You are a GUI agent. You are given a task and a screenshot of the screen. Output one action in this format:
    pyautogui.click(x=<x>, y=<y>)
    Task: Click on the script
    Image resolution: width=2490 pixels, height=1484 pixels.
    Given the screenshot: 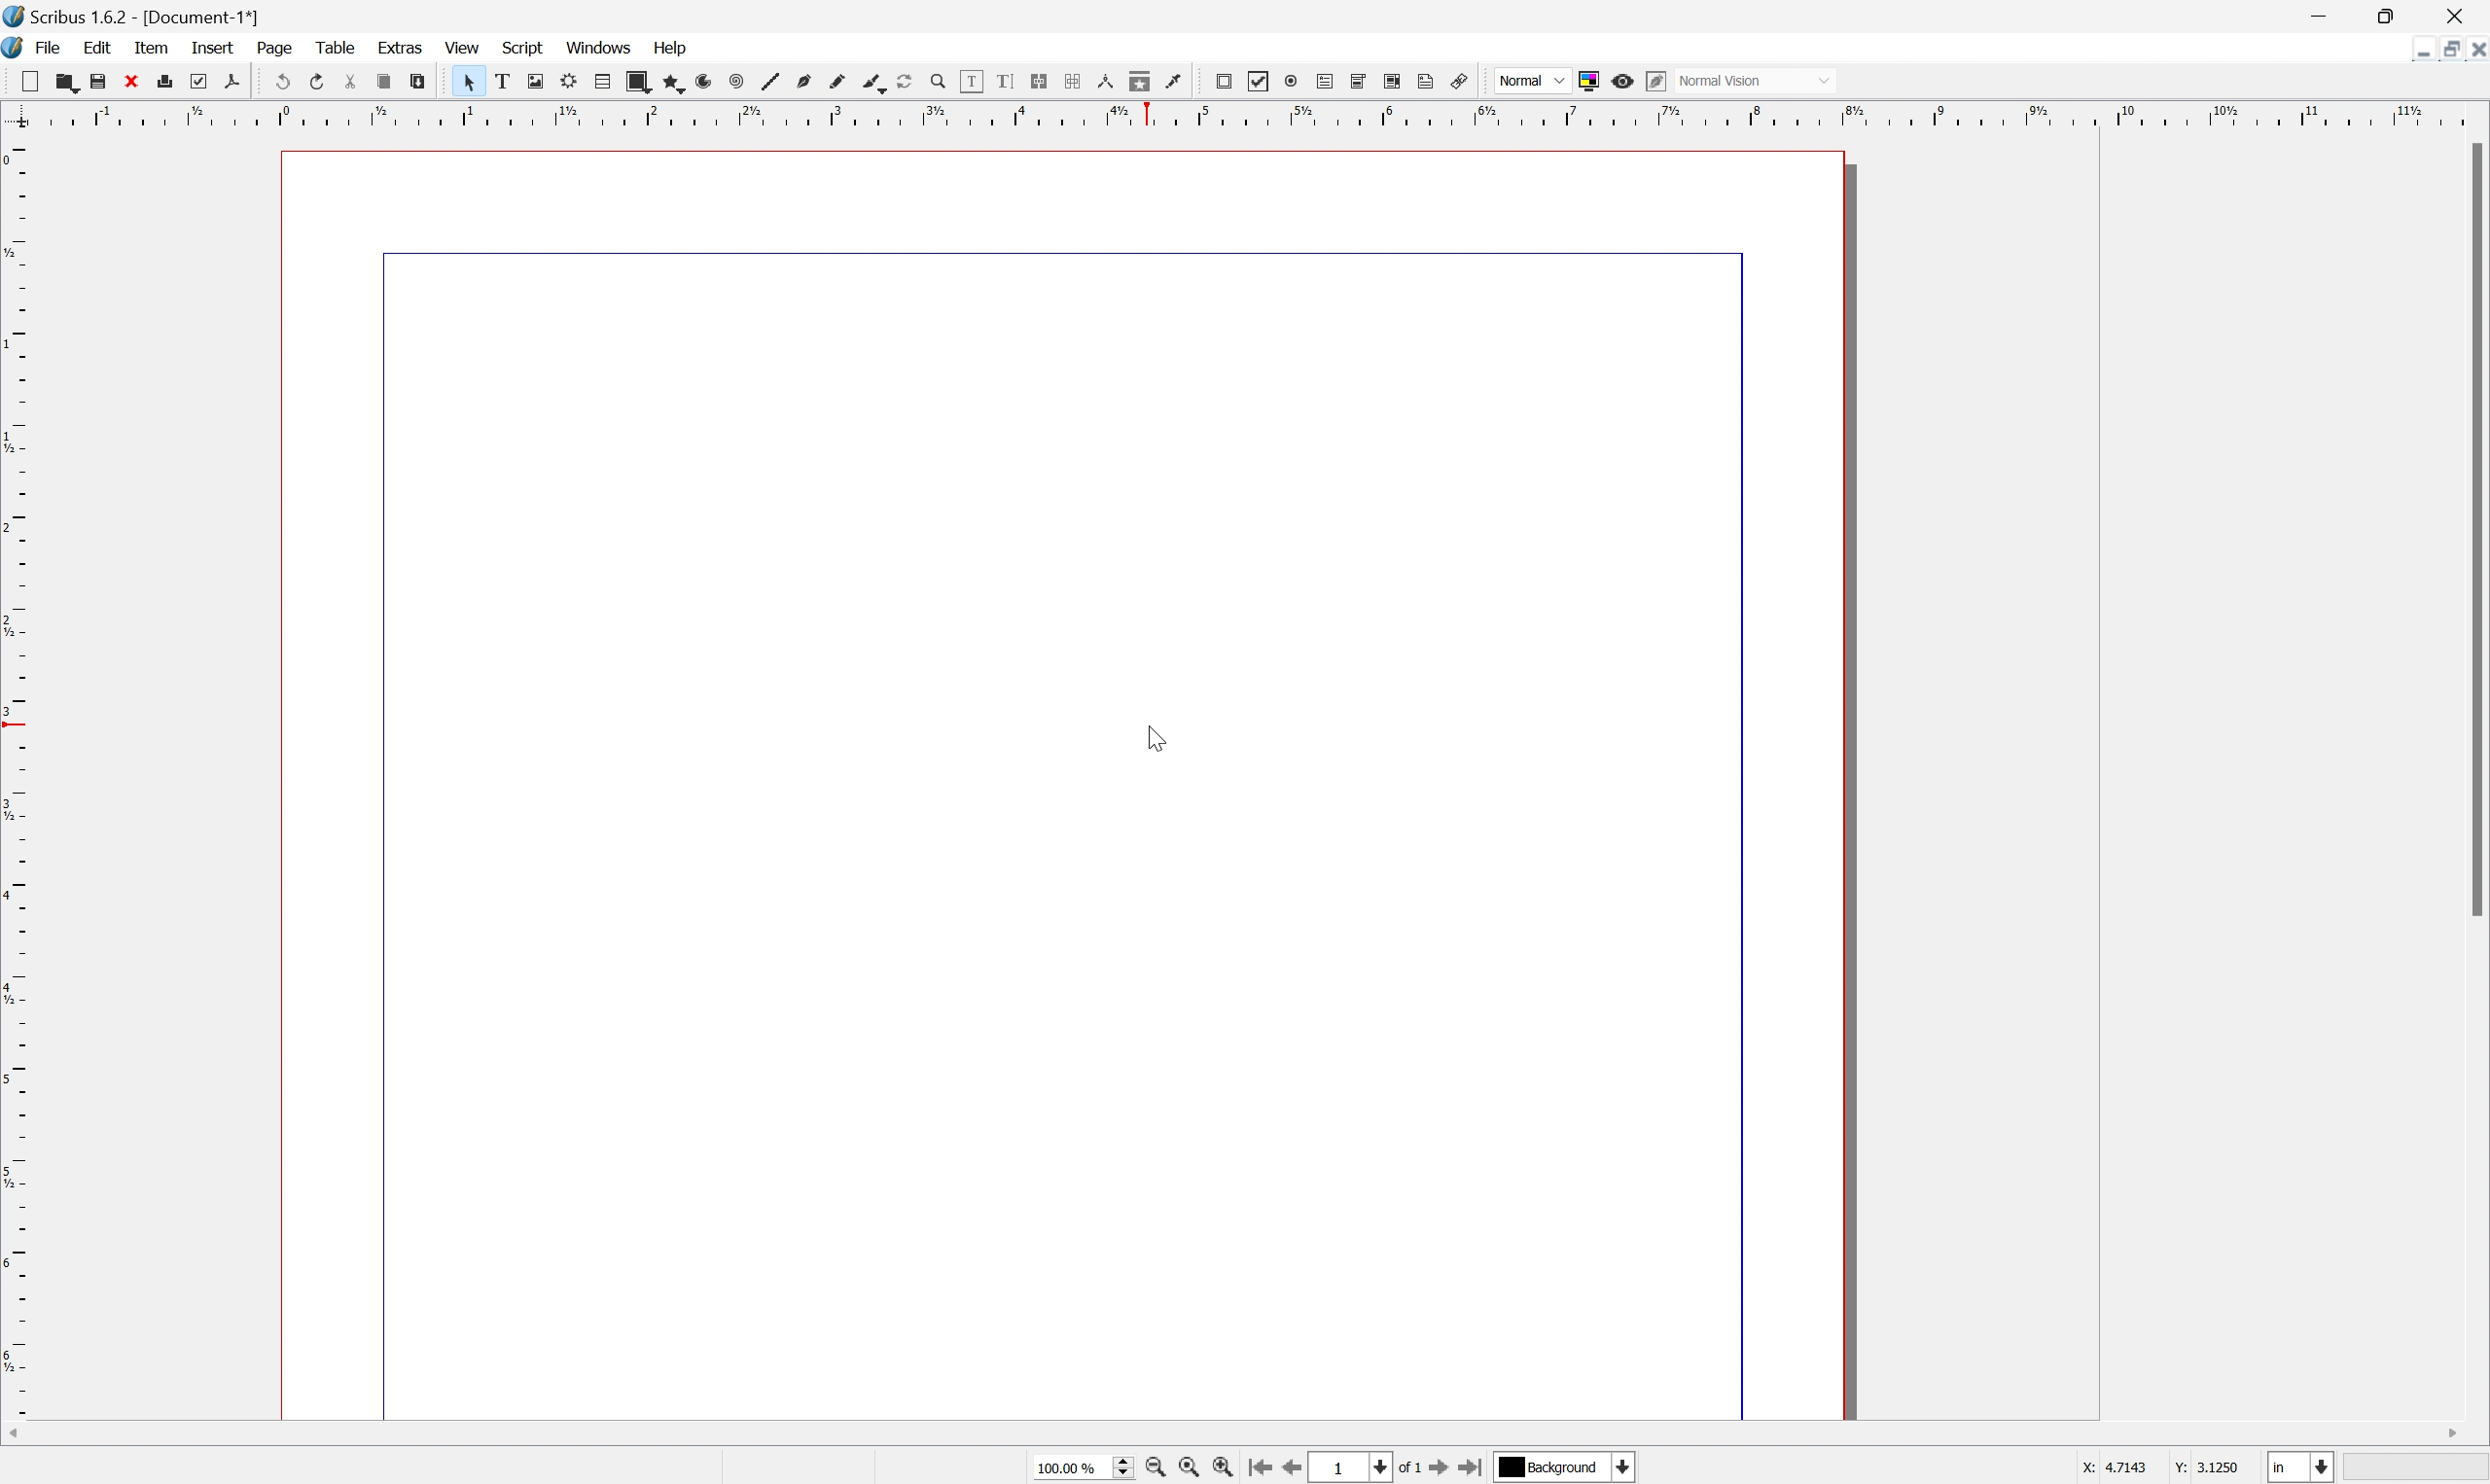 What is the action you would take?
    pyautogui.click(x=525, y=47)
    